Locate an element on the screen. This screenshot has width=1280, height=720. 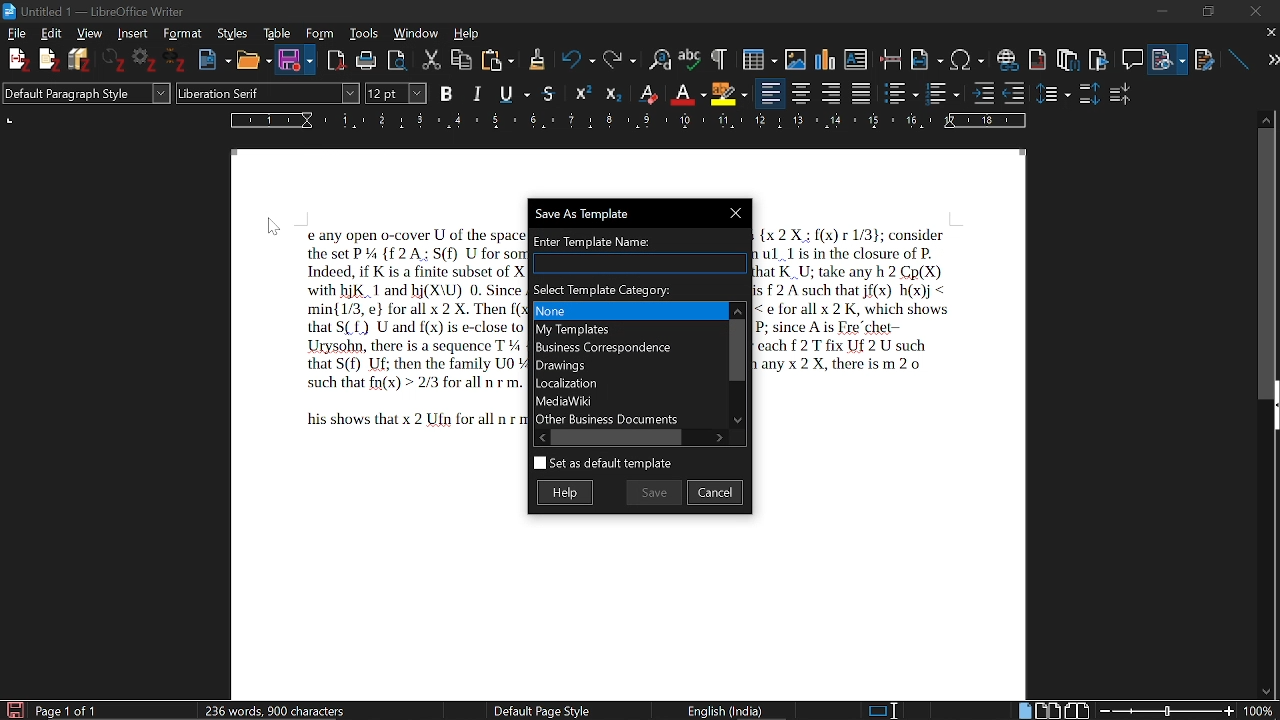
Redo is located at coordinates (617, 58).